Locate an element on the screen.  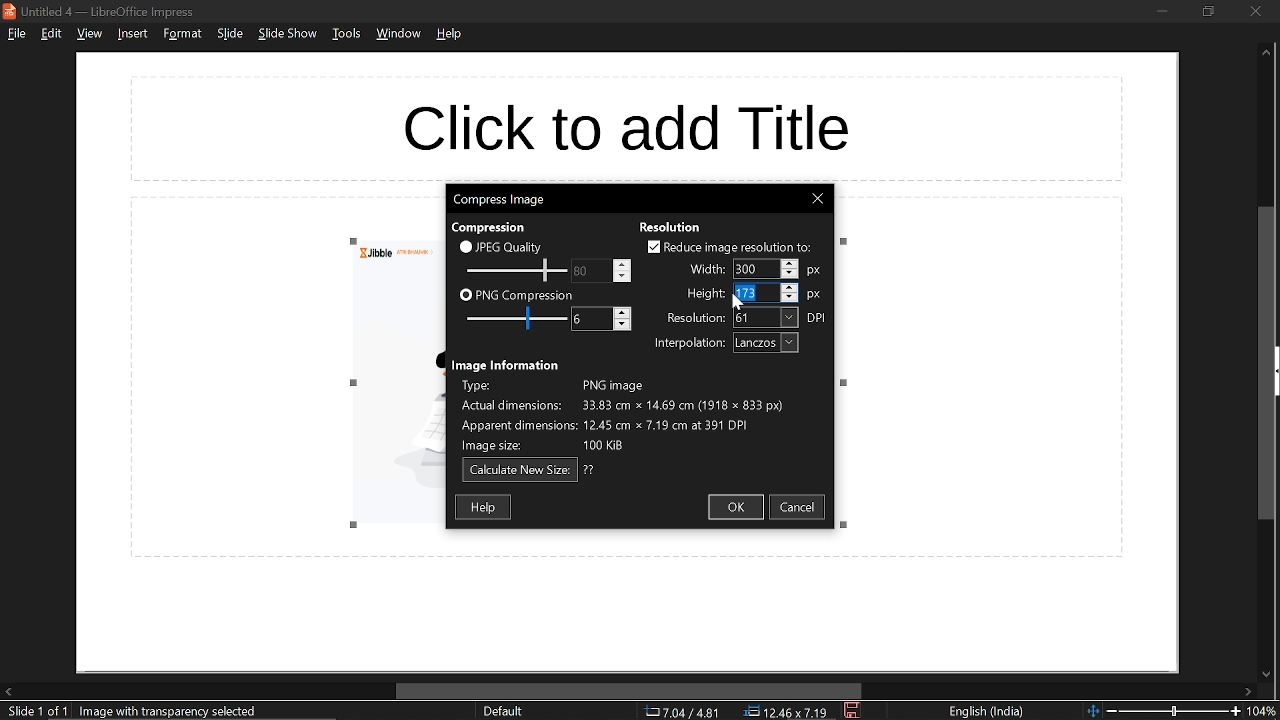
reduce image resolution is located at coordinates (740, 247).